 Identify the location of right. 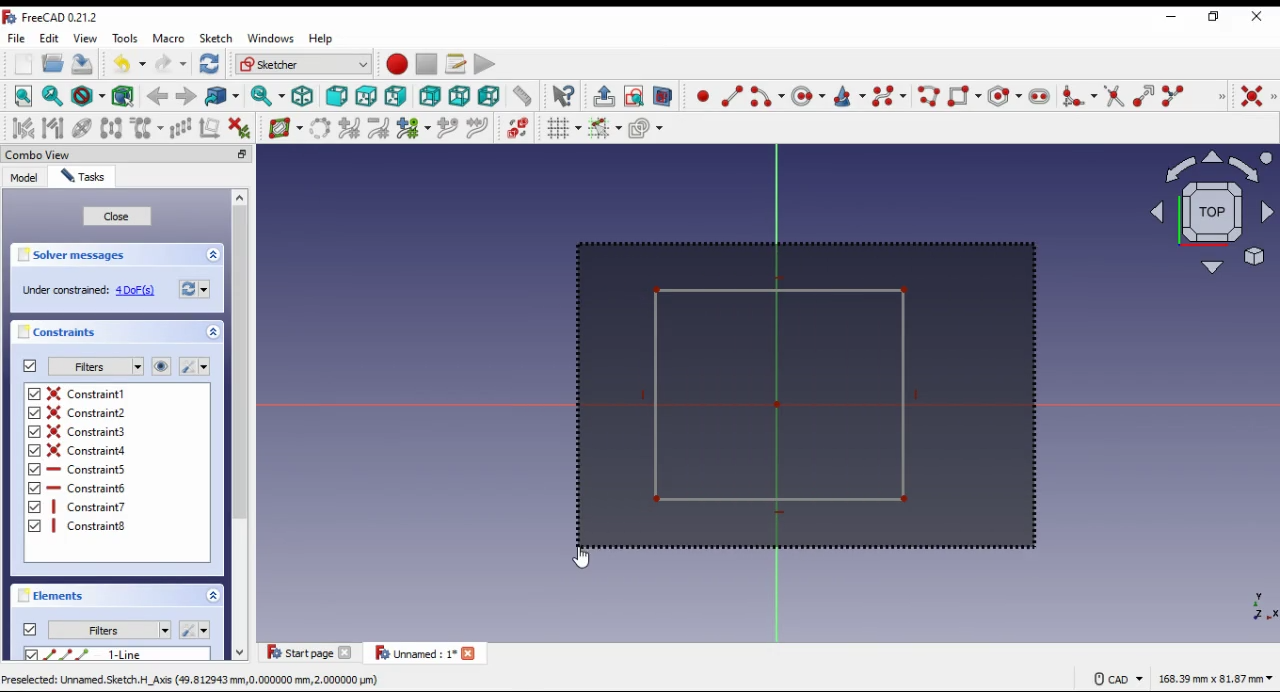
(395, 96).